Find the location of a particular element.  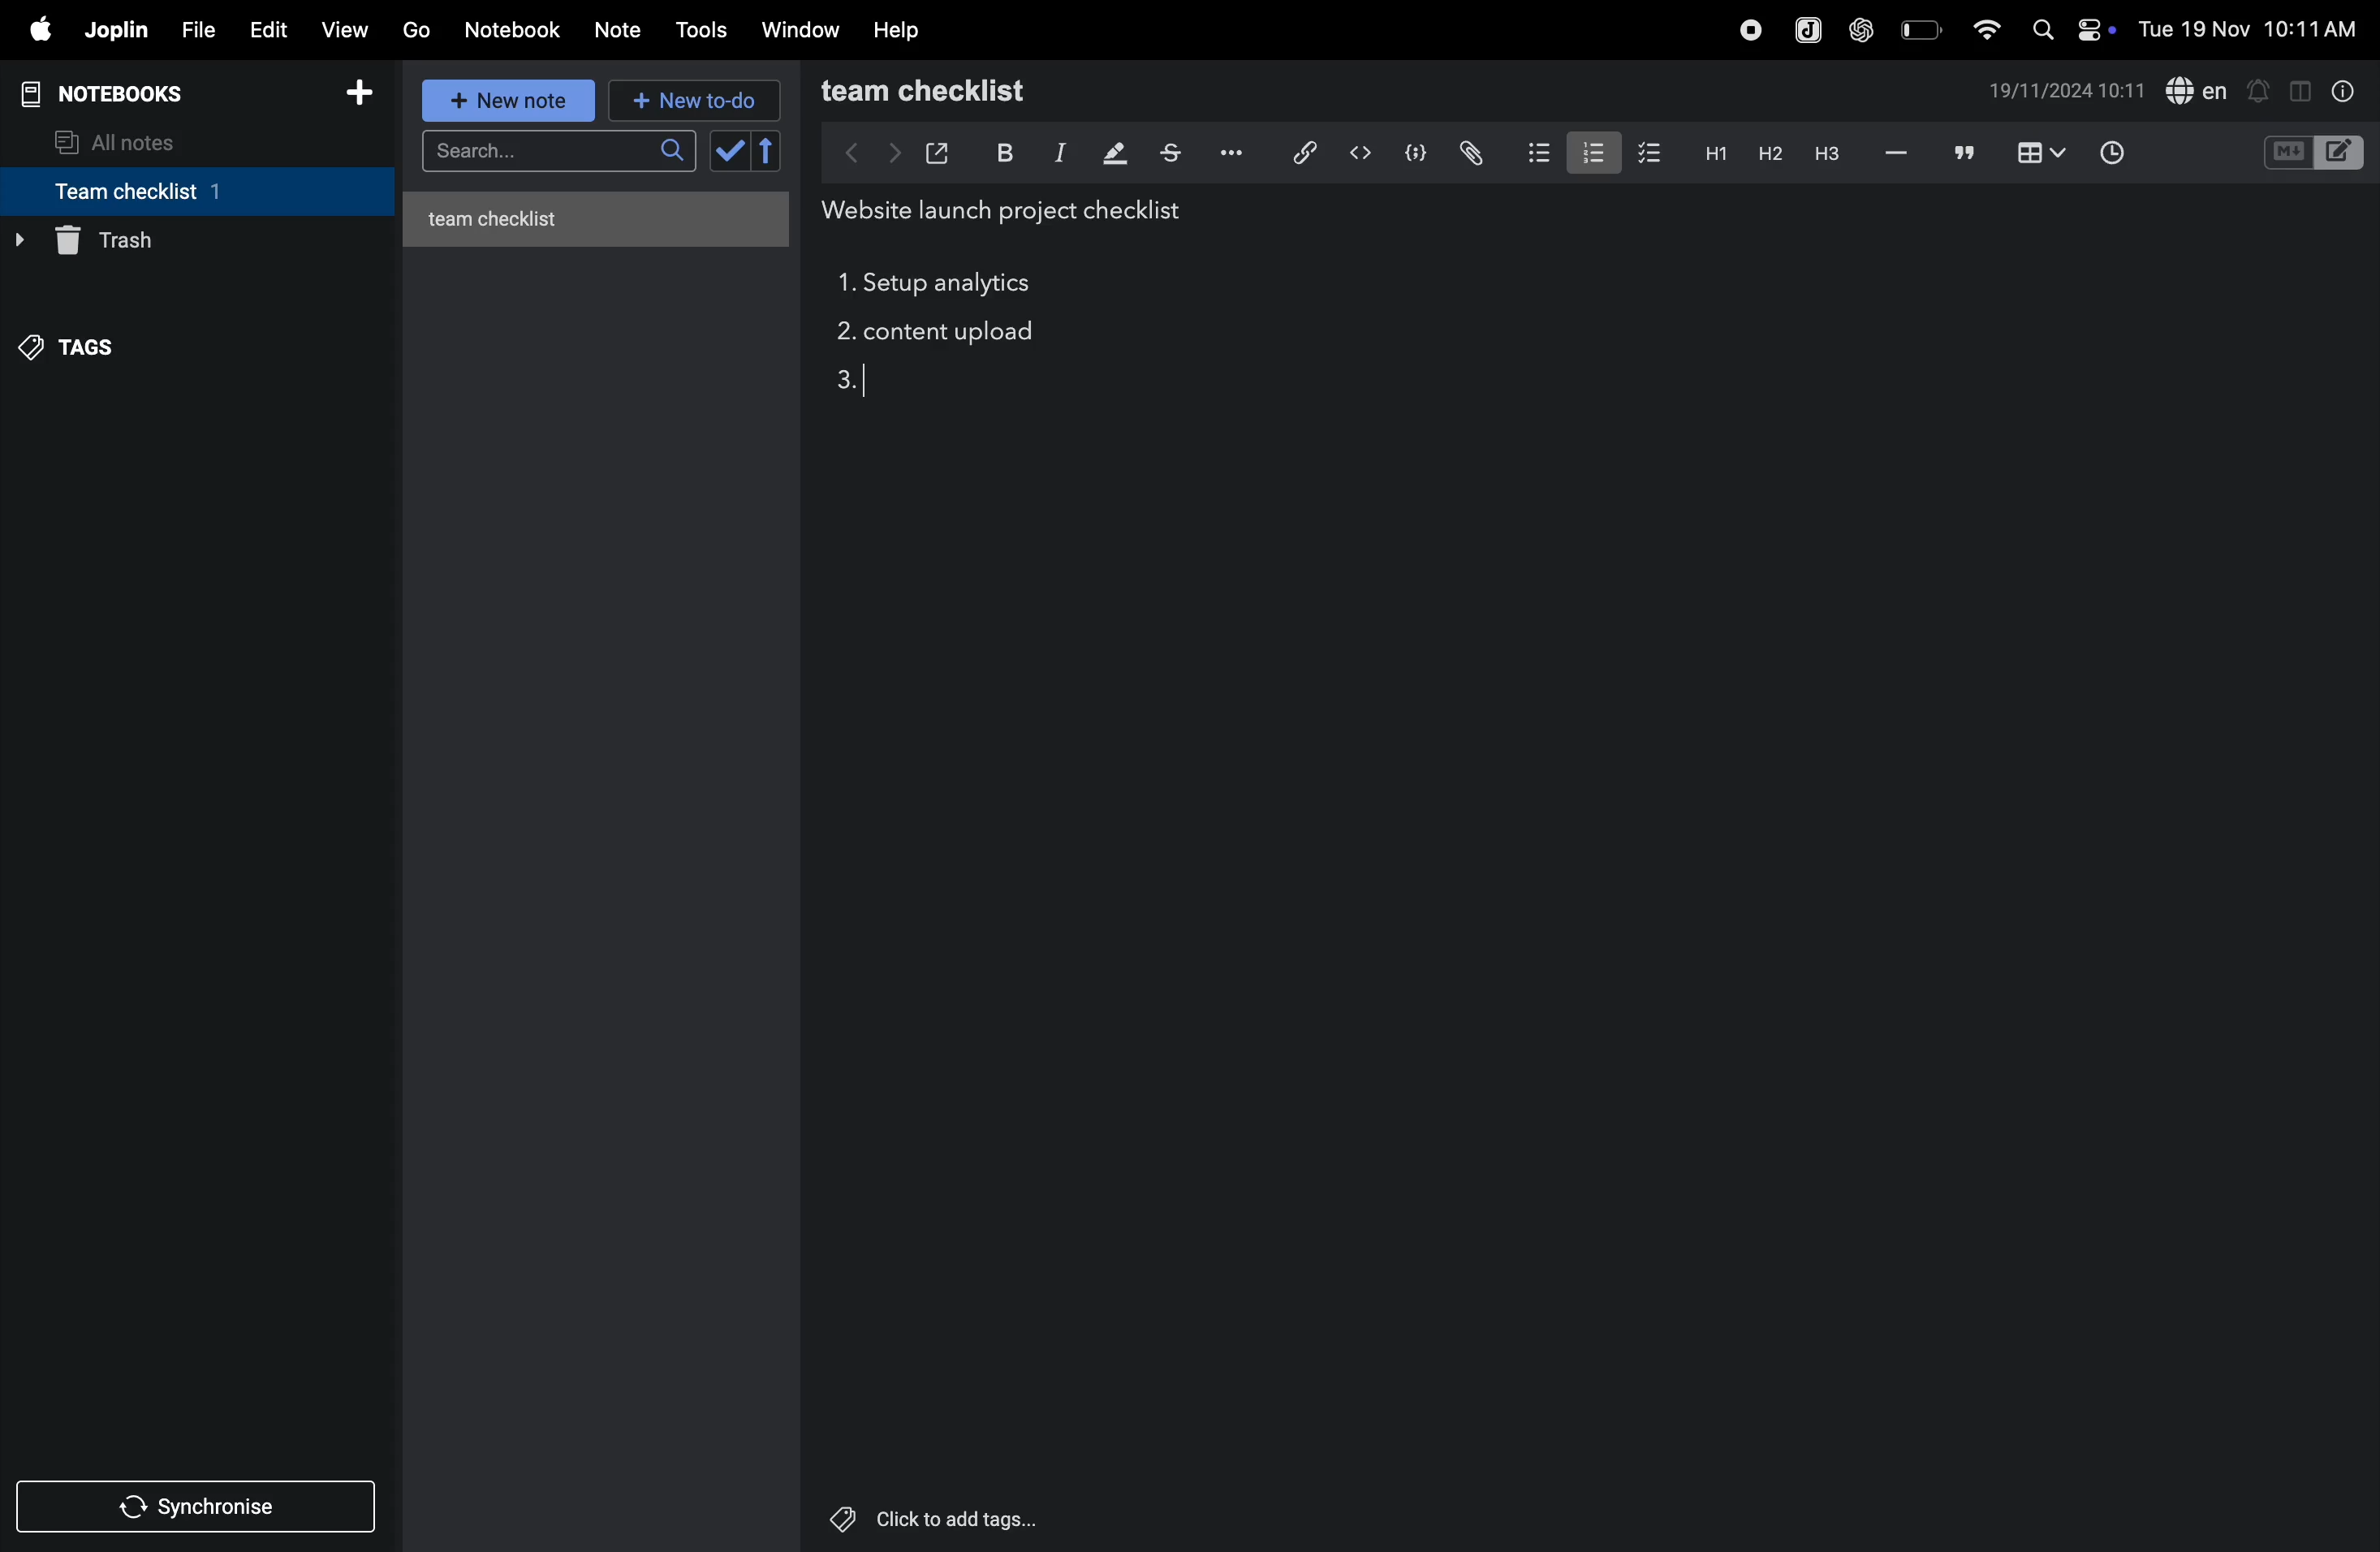

 is located at coordinates (959, 1519).